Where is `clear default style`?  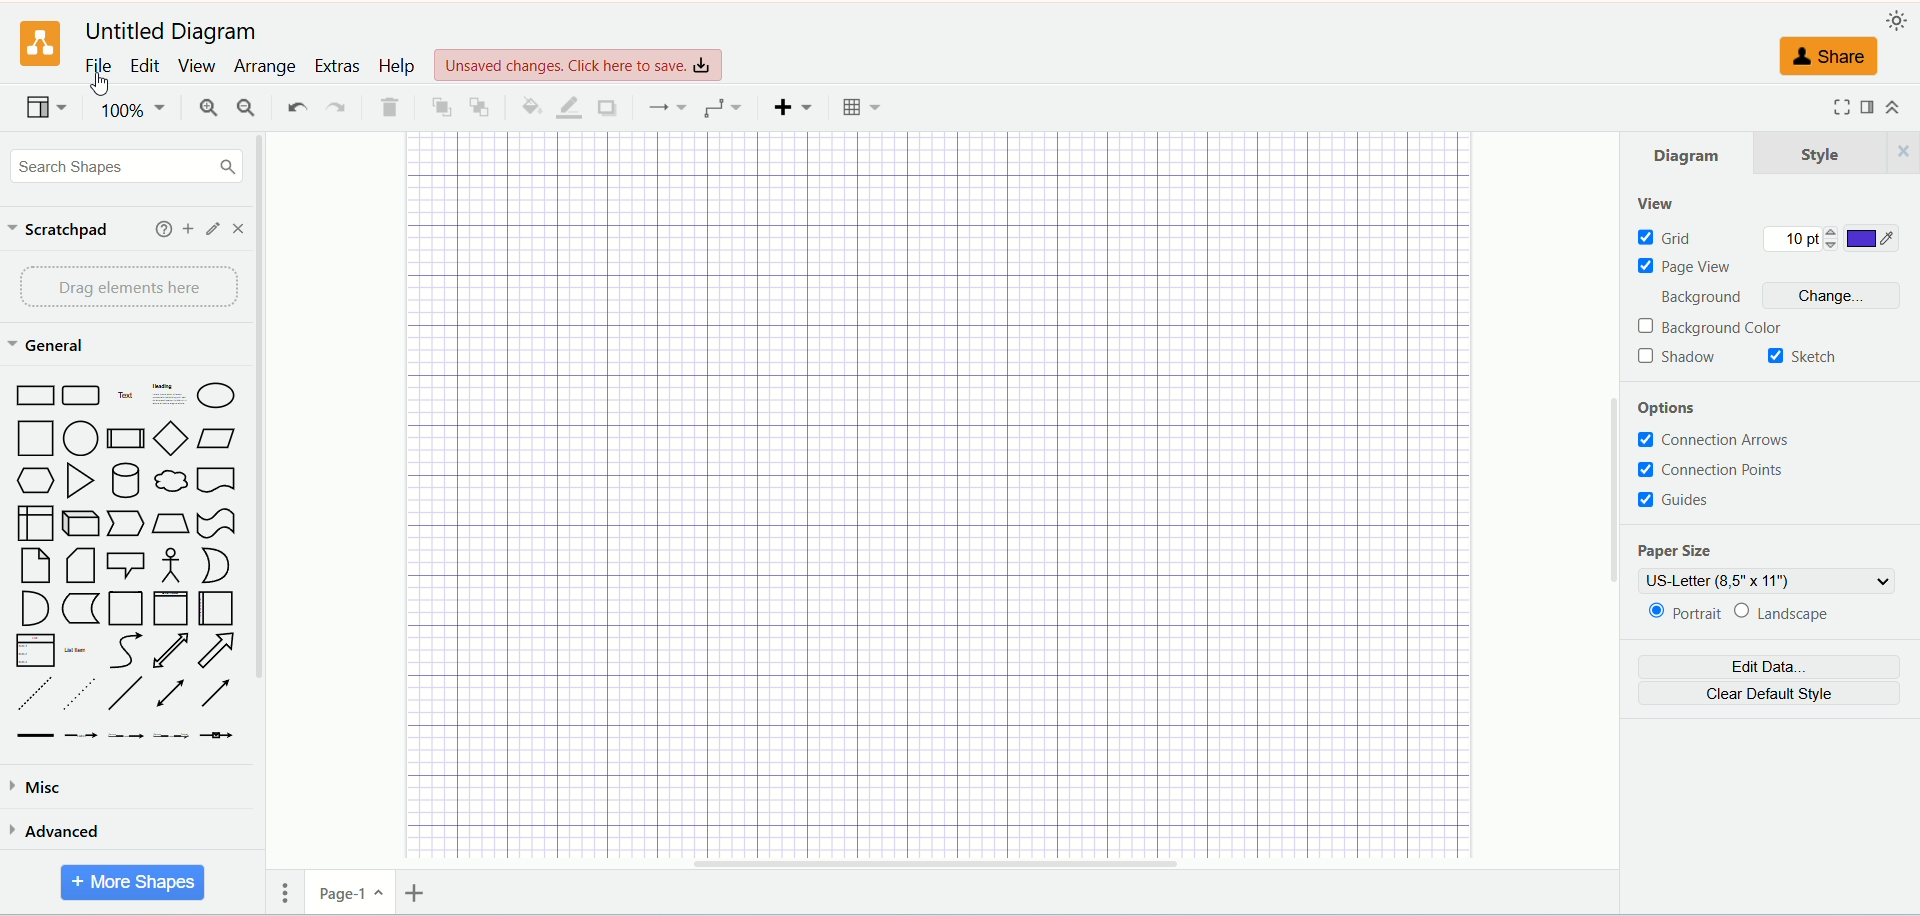
clear default style is located at coordinates (1768, 696).